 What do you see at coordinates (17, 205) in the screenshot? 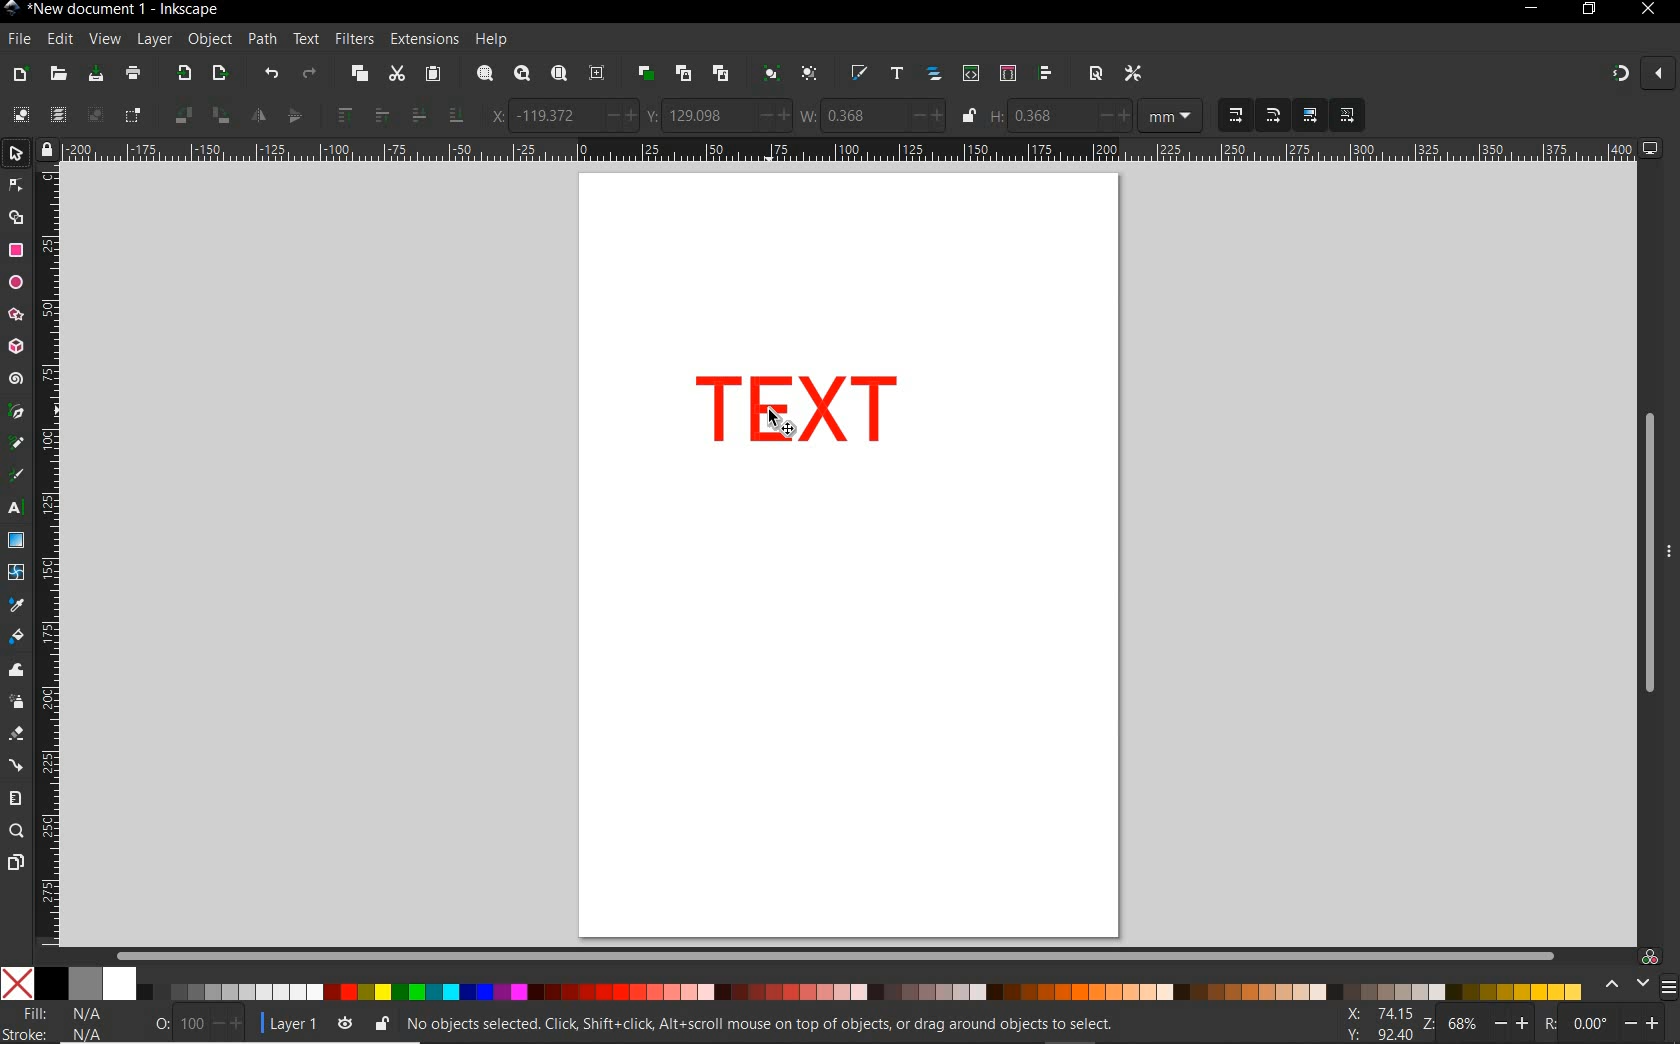
I see `SELECTOR TOOL` at bounding box center [17, 205].